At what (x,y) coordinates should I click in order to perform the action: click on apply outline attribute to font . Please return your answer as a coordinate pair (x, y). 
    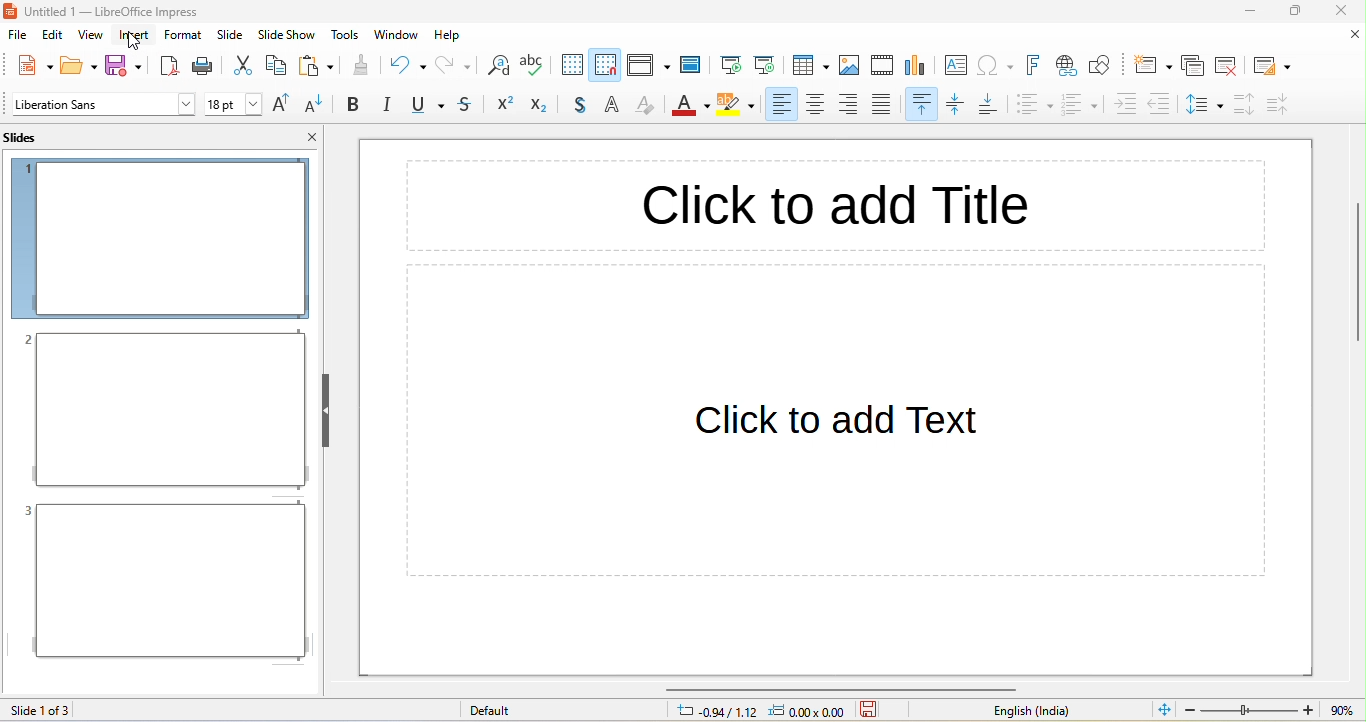
    Looking at the image, I should click on (615, 105).